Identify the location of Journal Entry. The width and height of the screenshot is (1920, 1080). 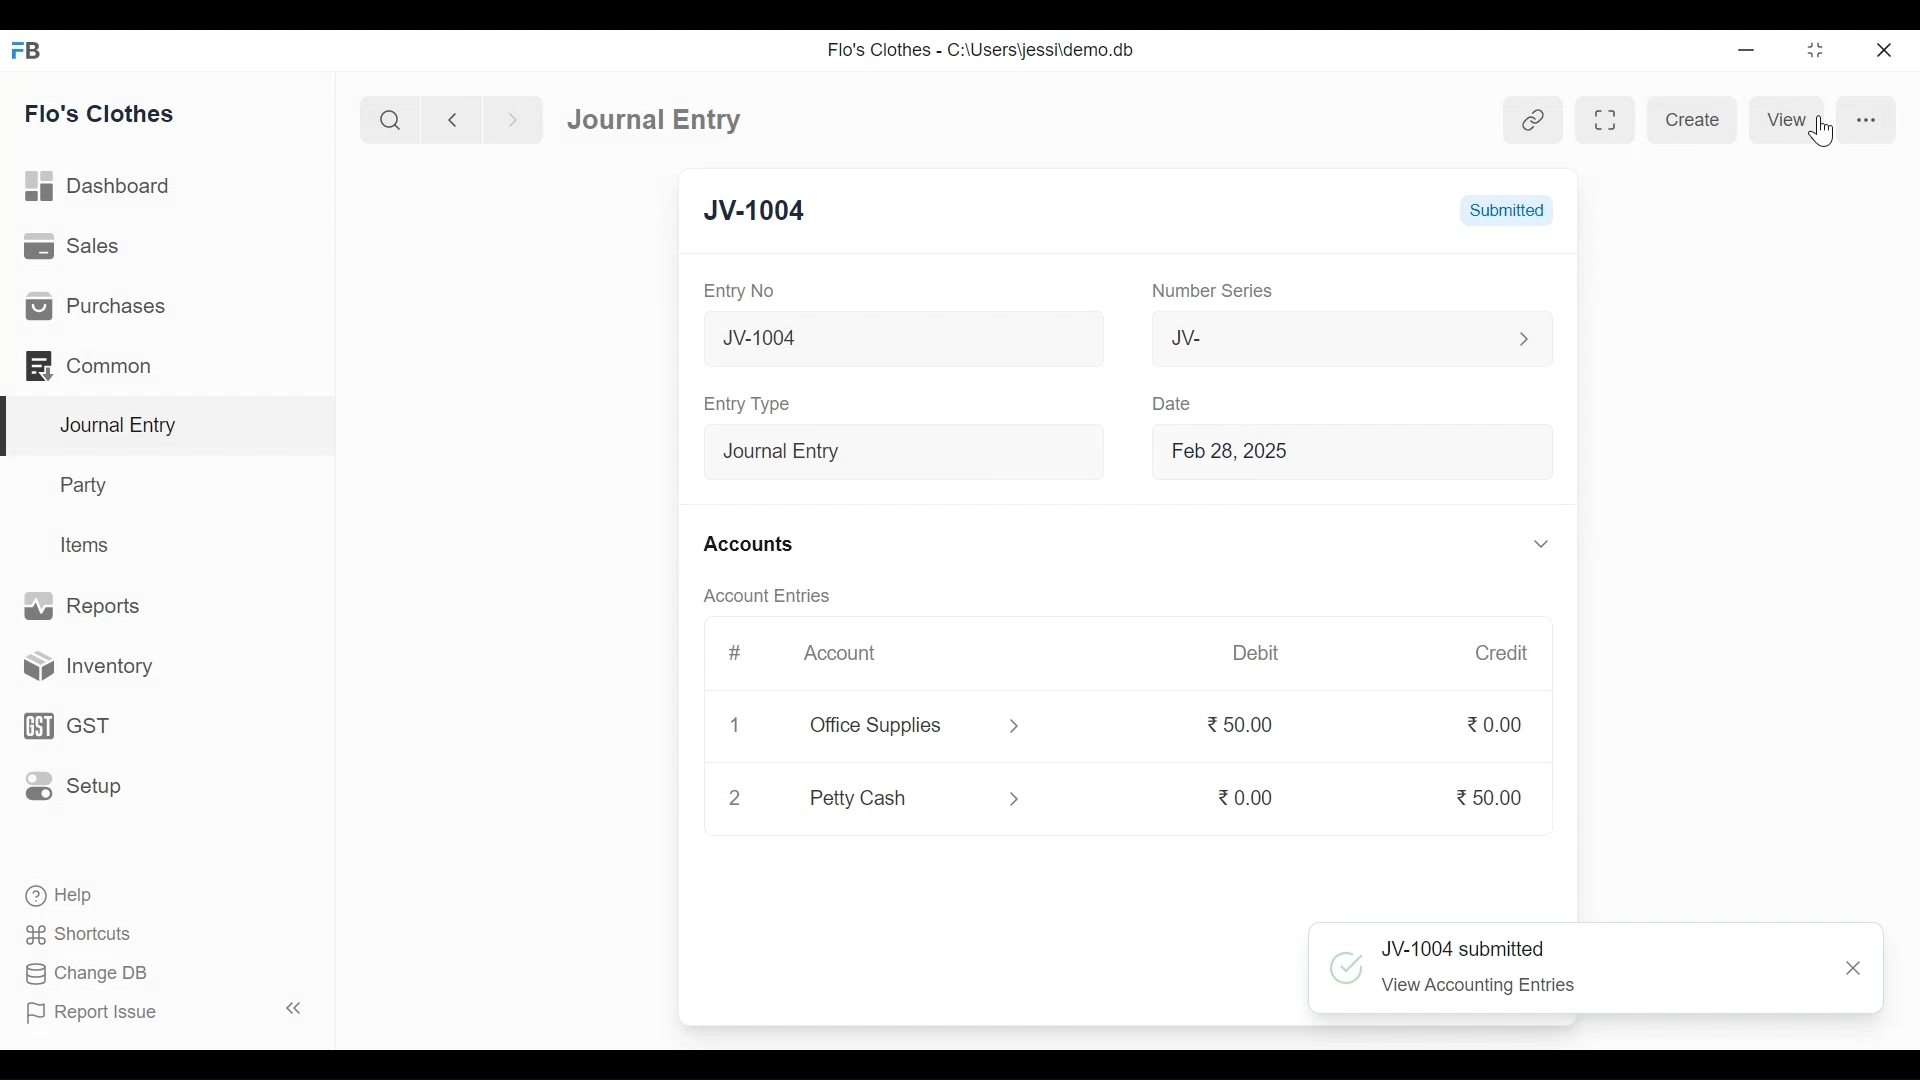
(170, 427).